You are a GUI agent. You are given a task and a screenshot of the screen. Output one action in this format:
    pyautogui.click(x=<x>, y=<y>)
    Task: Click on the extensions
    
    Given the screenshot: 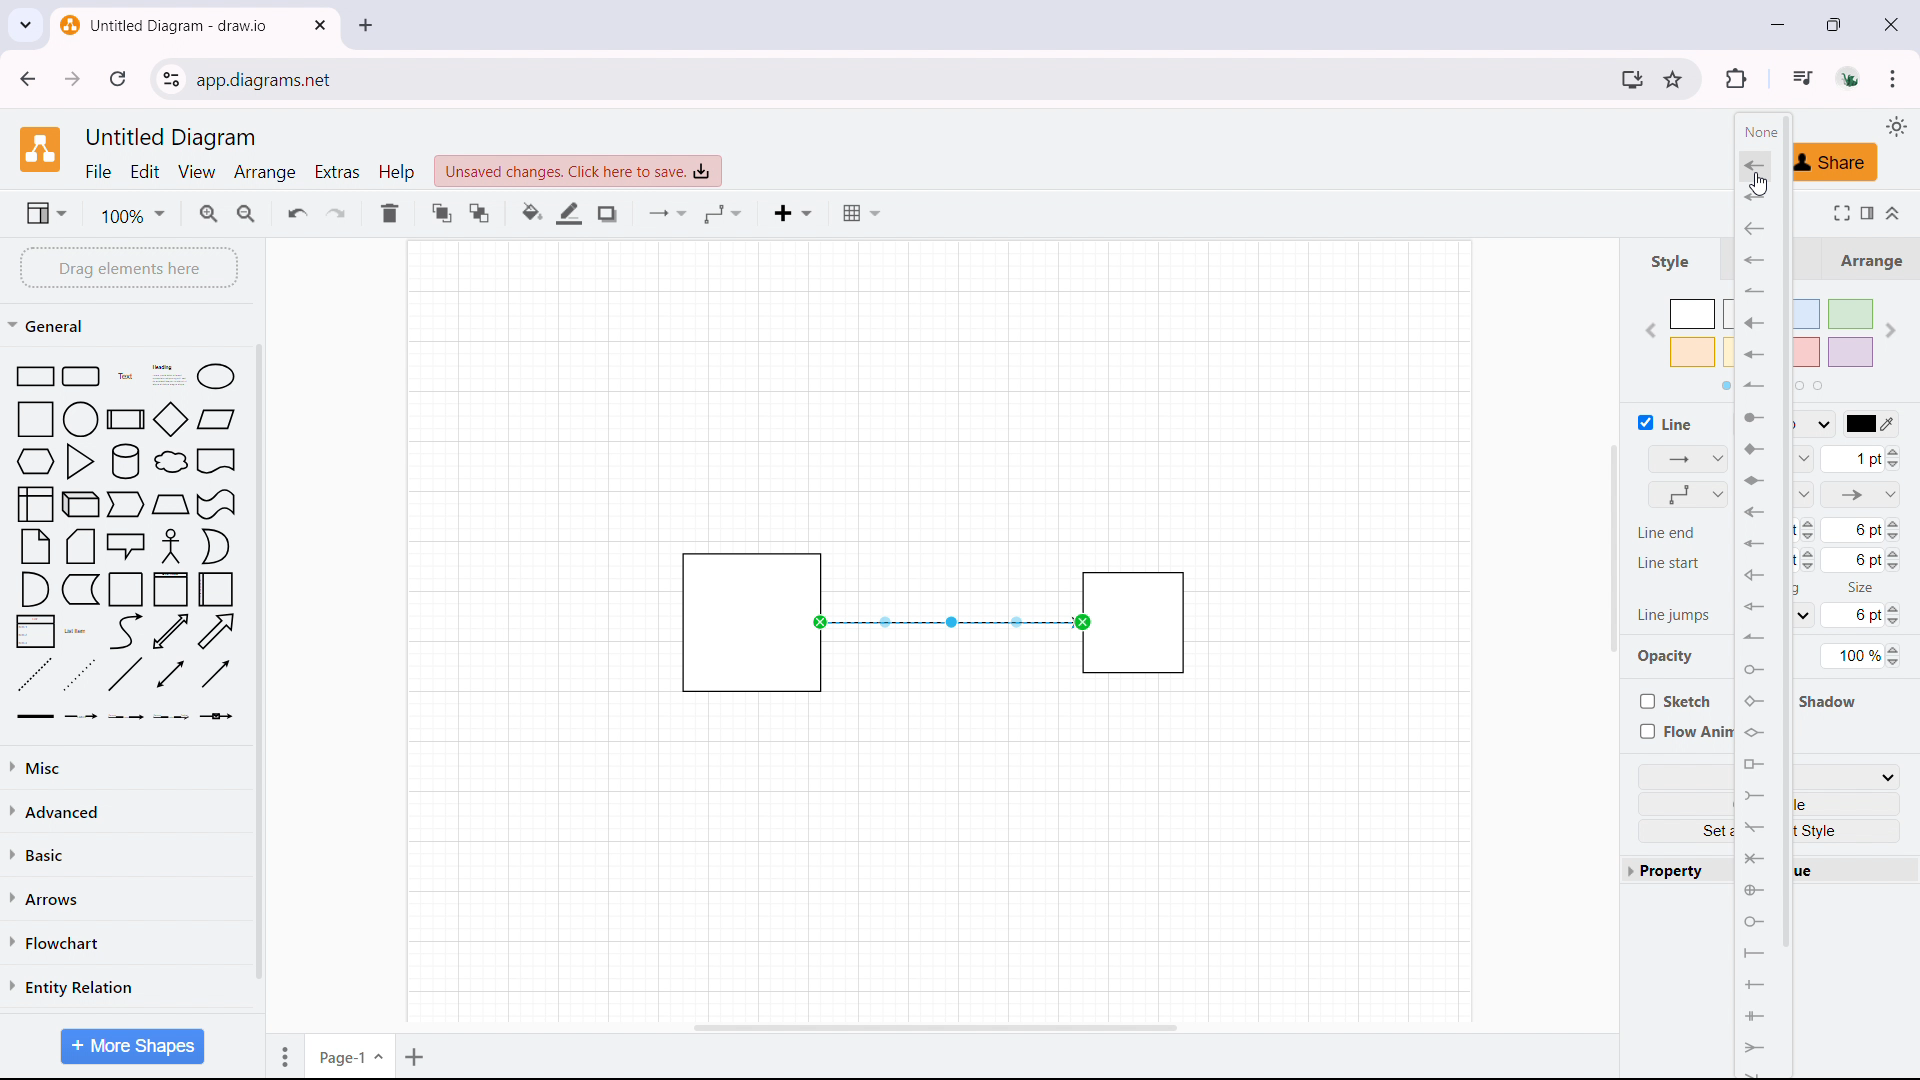 What is the action you would take?
    pyautogui.click(x=1736, y=78)
    